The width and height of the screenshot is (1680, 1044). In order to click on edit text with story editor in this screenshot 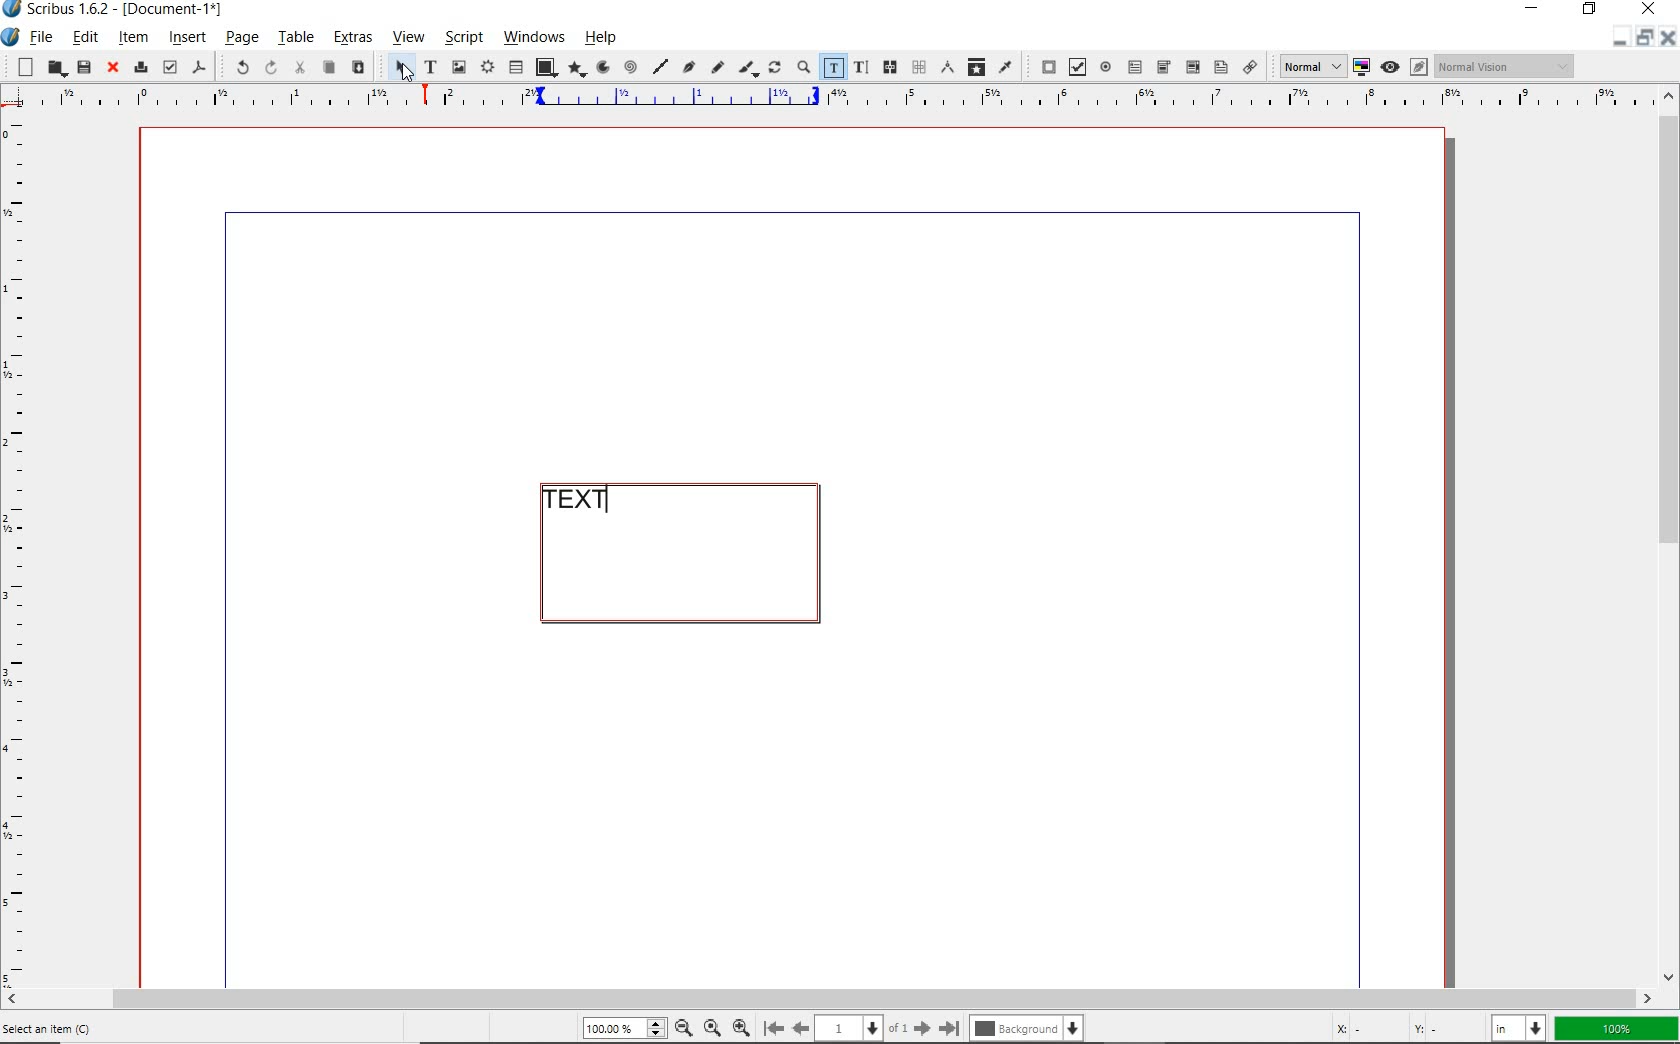, I will do `click(860, 68)`.